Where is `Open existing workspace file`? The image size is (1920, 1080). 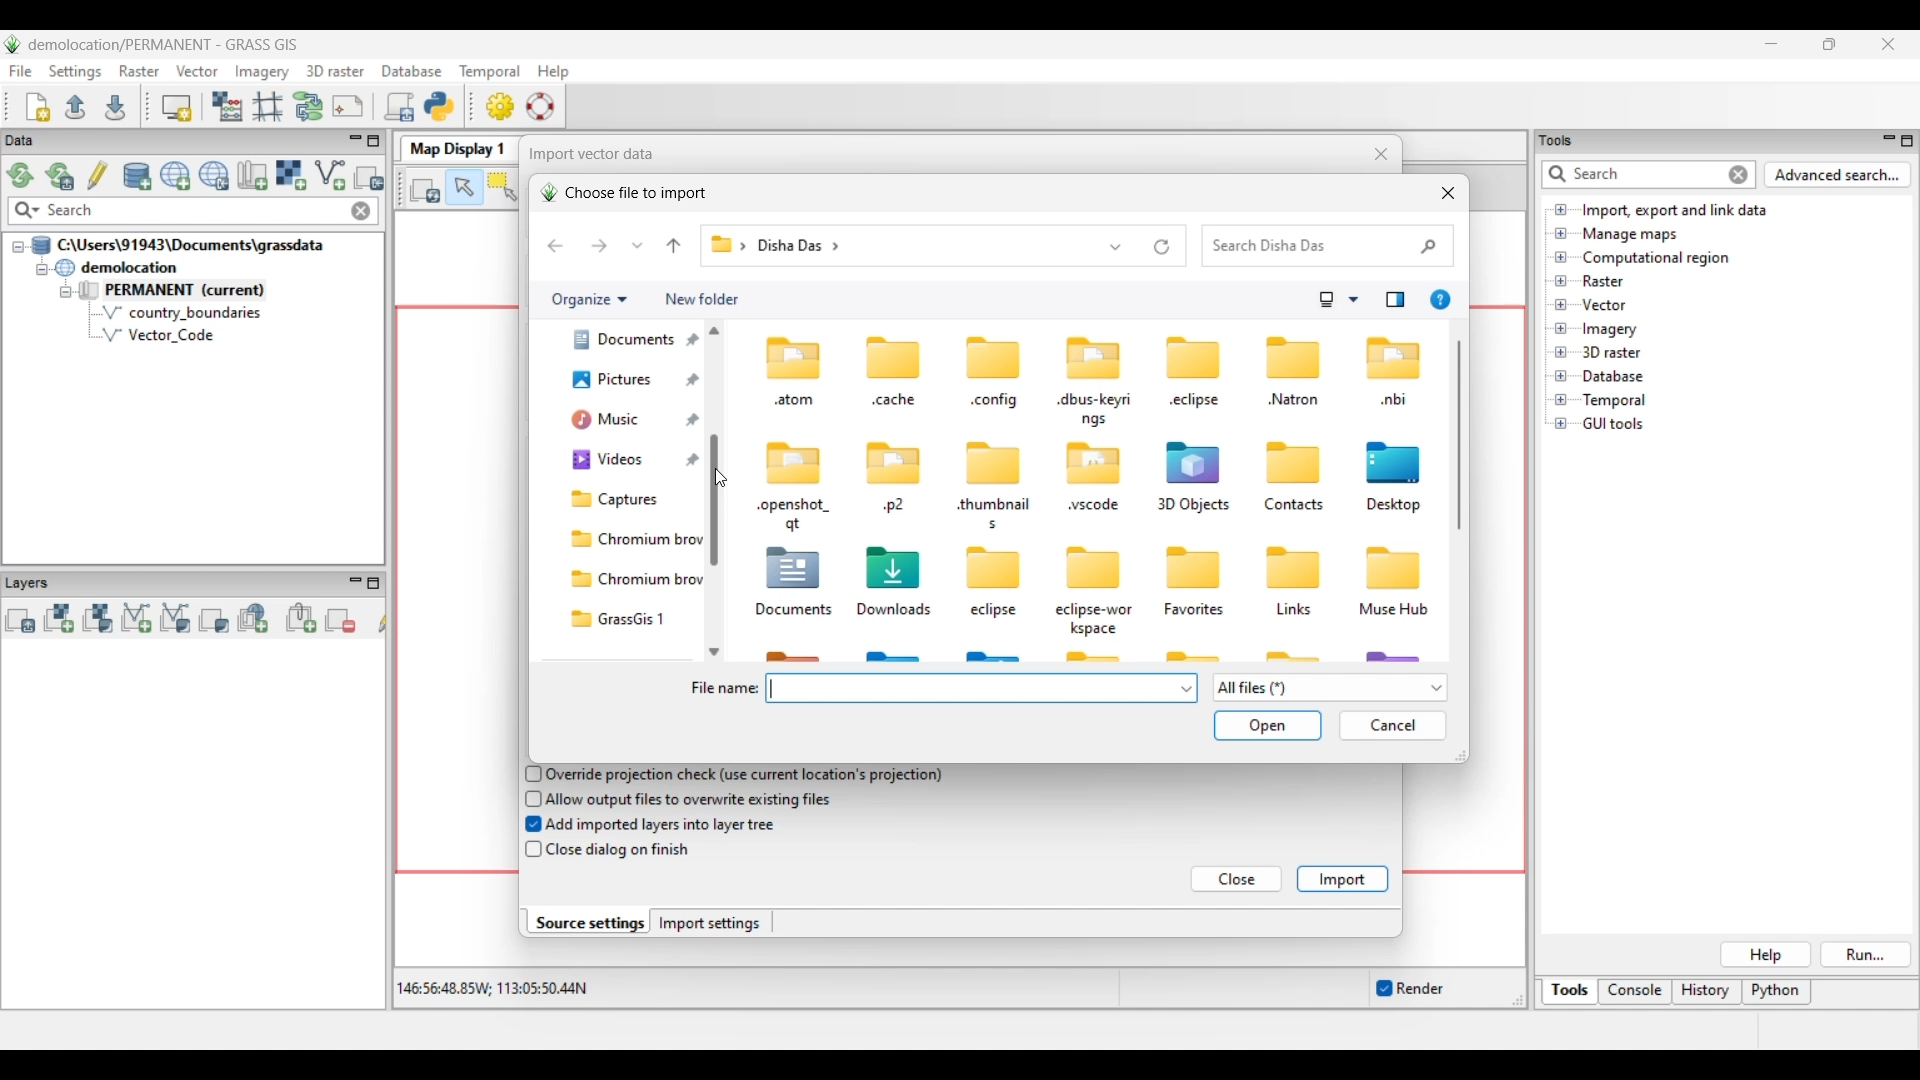 Open existing workspace file is located at coordinates (75, 106).